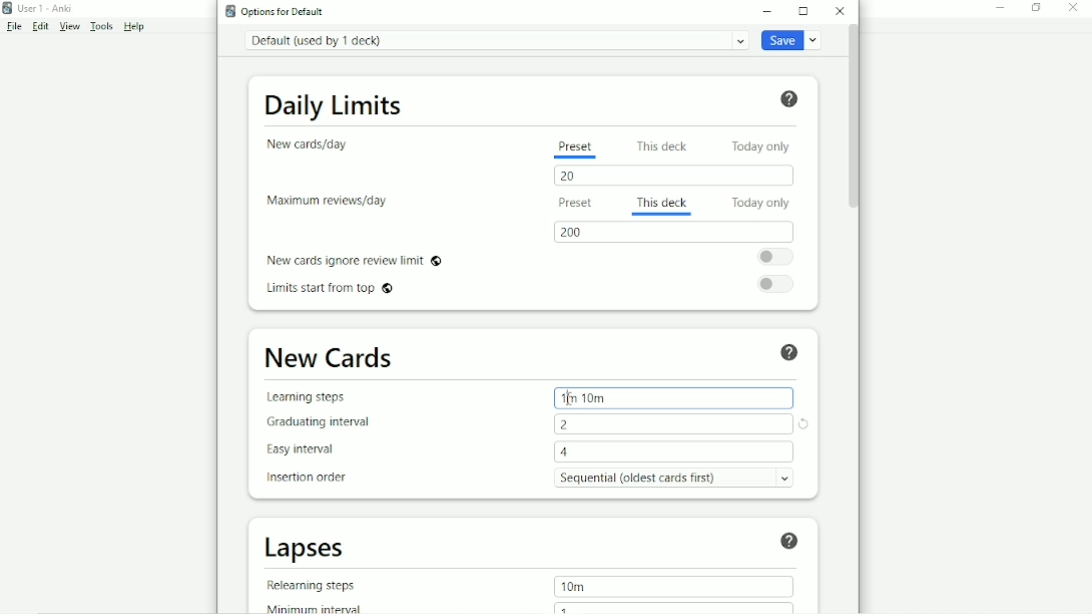  I want to click on This deck, so click(661, 205).